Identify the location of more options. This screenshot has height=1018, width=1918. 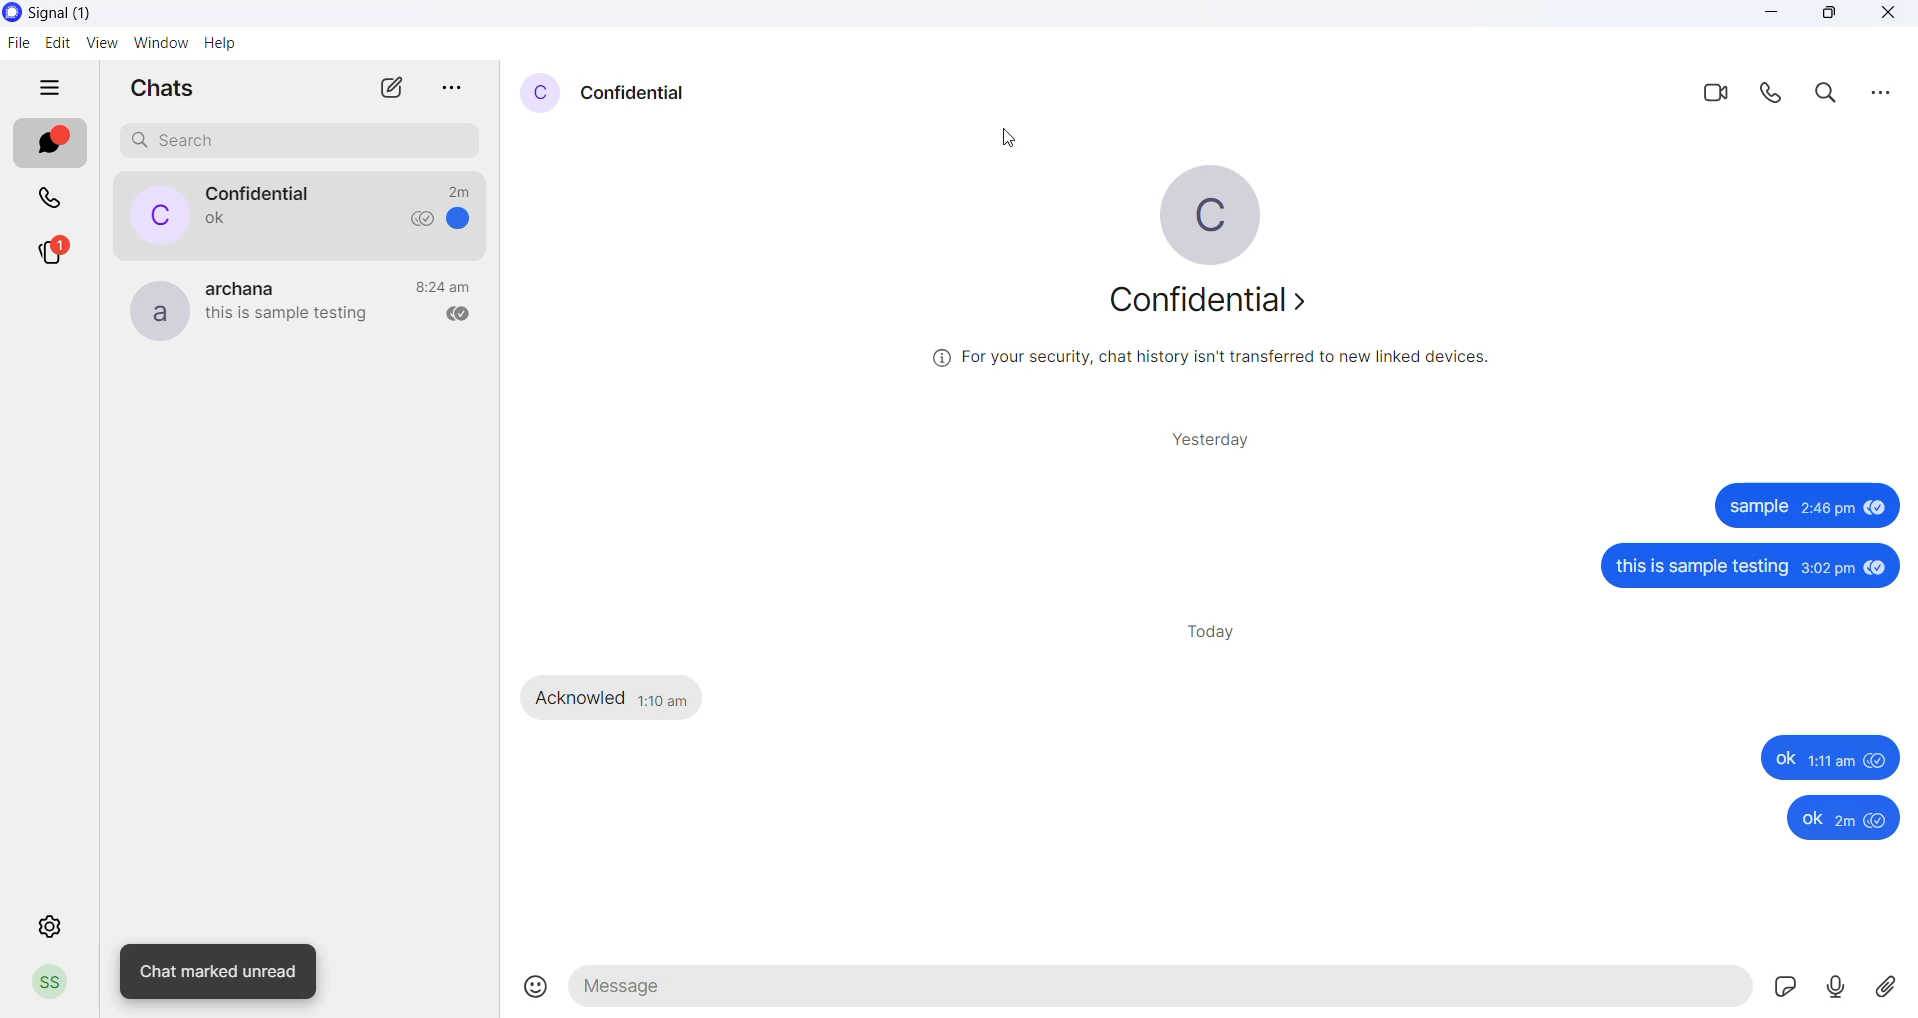
(1888, 92).